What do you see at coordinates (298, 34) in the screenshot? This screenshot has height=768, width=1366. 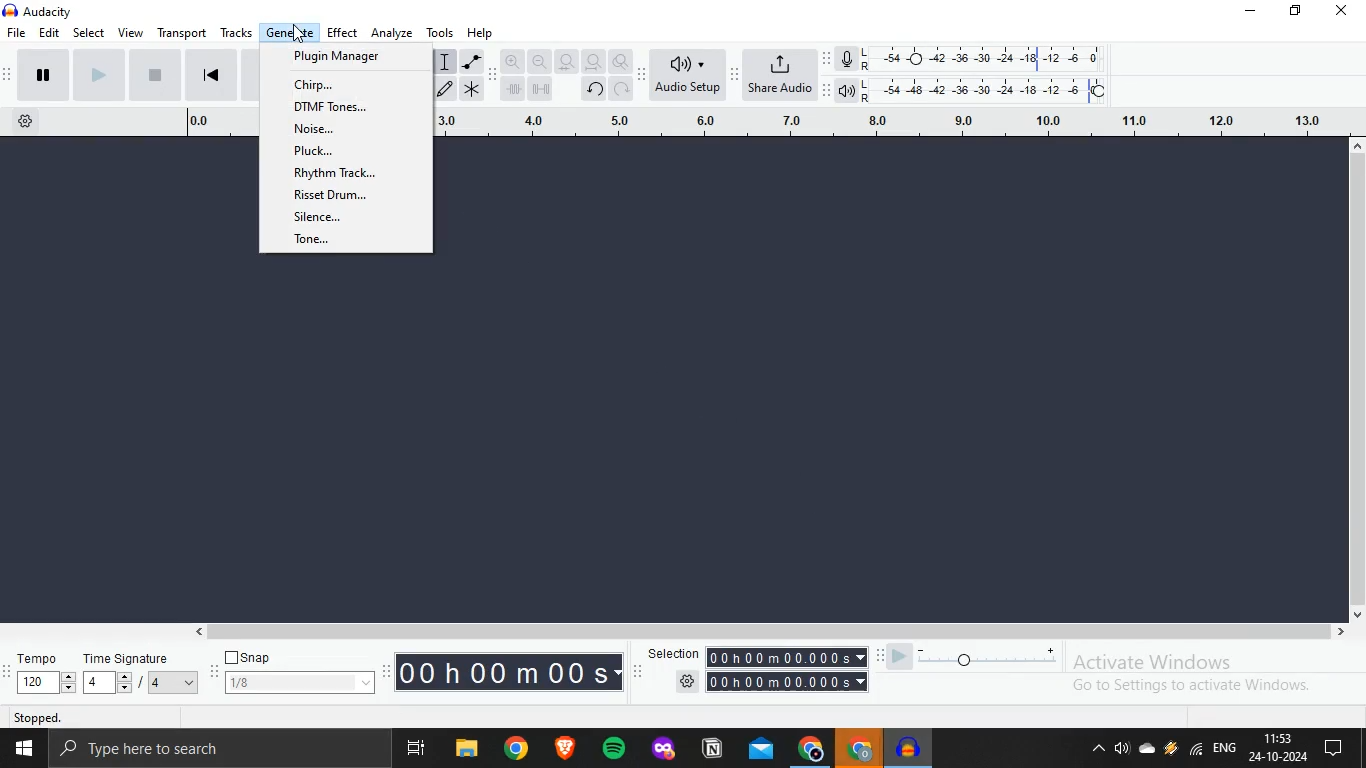 I see `Cursor` at bounding box center [298, 34].